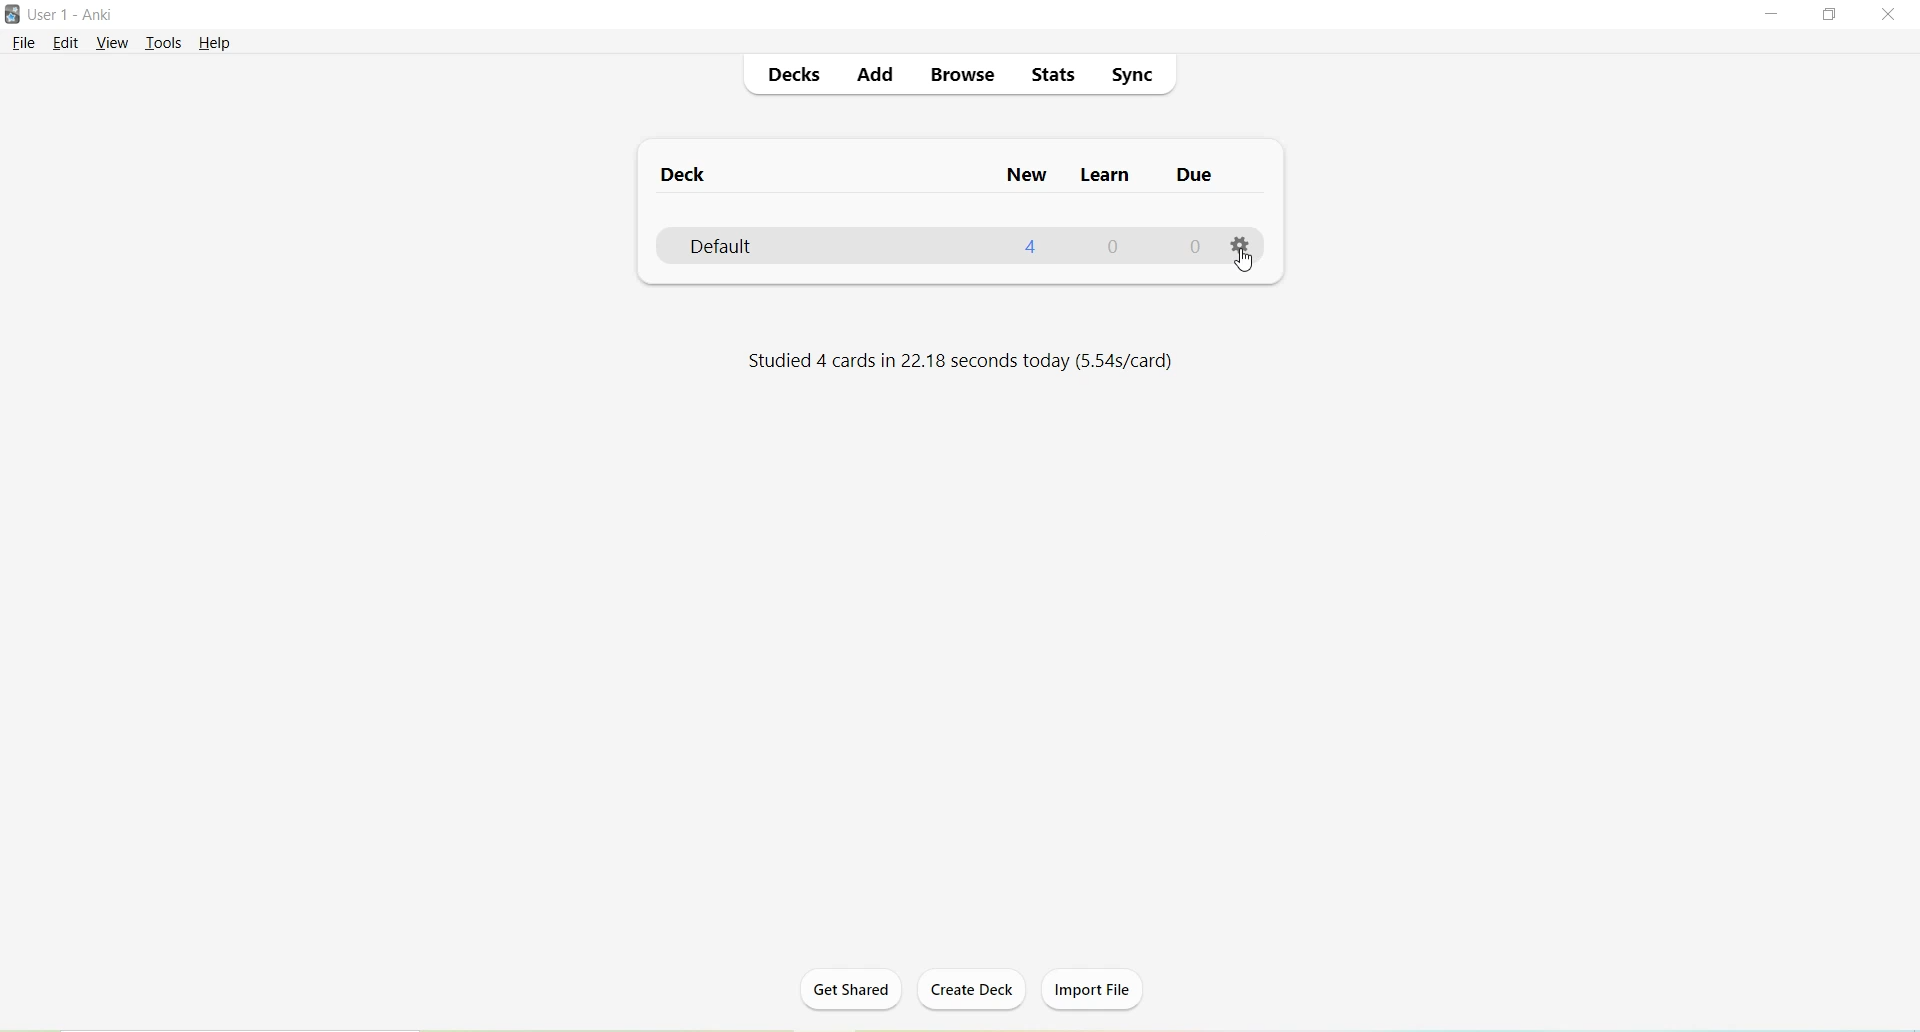  I want to click on Browse, so click(964, 78).